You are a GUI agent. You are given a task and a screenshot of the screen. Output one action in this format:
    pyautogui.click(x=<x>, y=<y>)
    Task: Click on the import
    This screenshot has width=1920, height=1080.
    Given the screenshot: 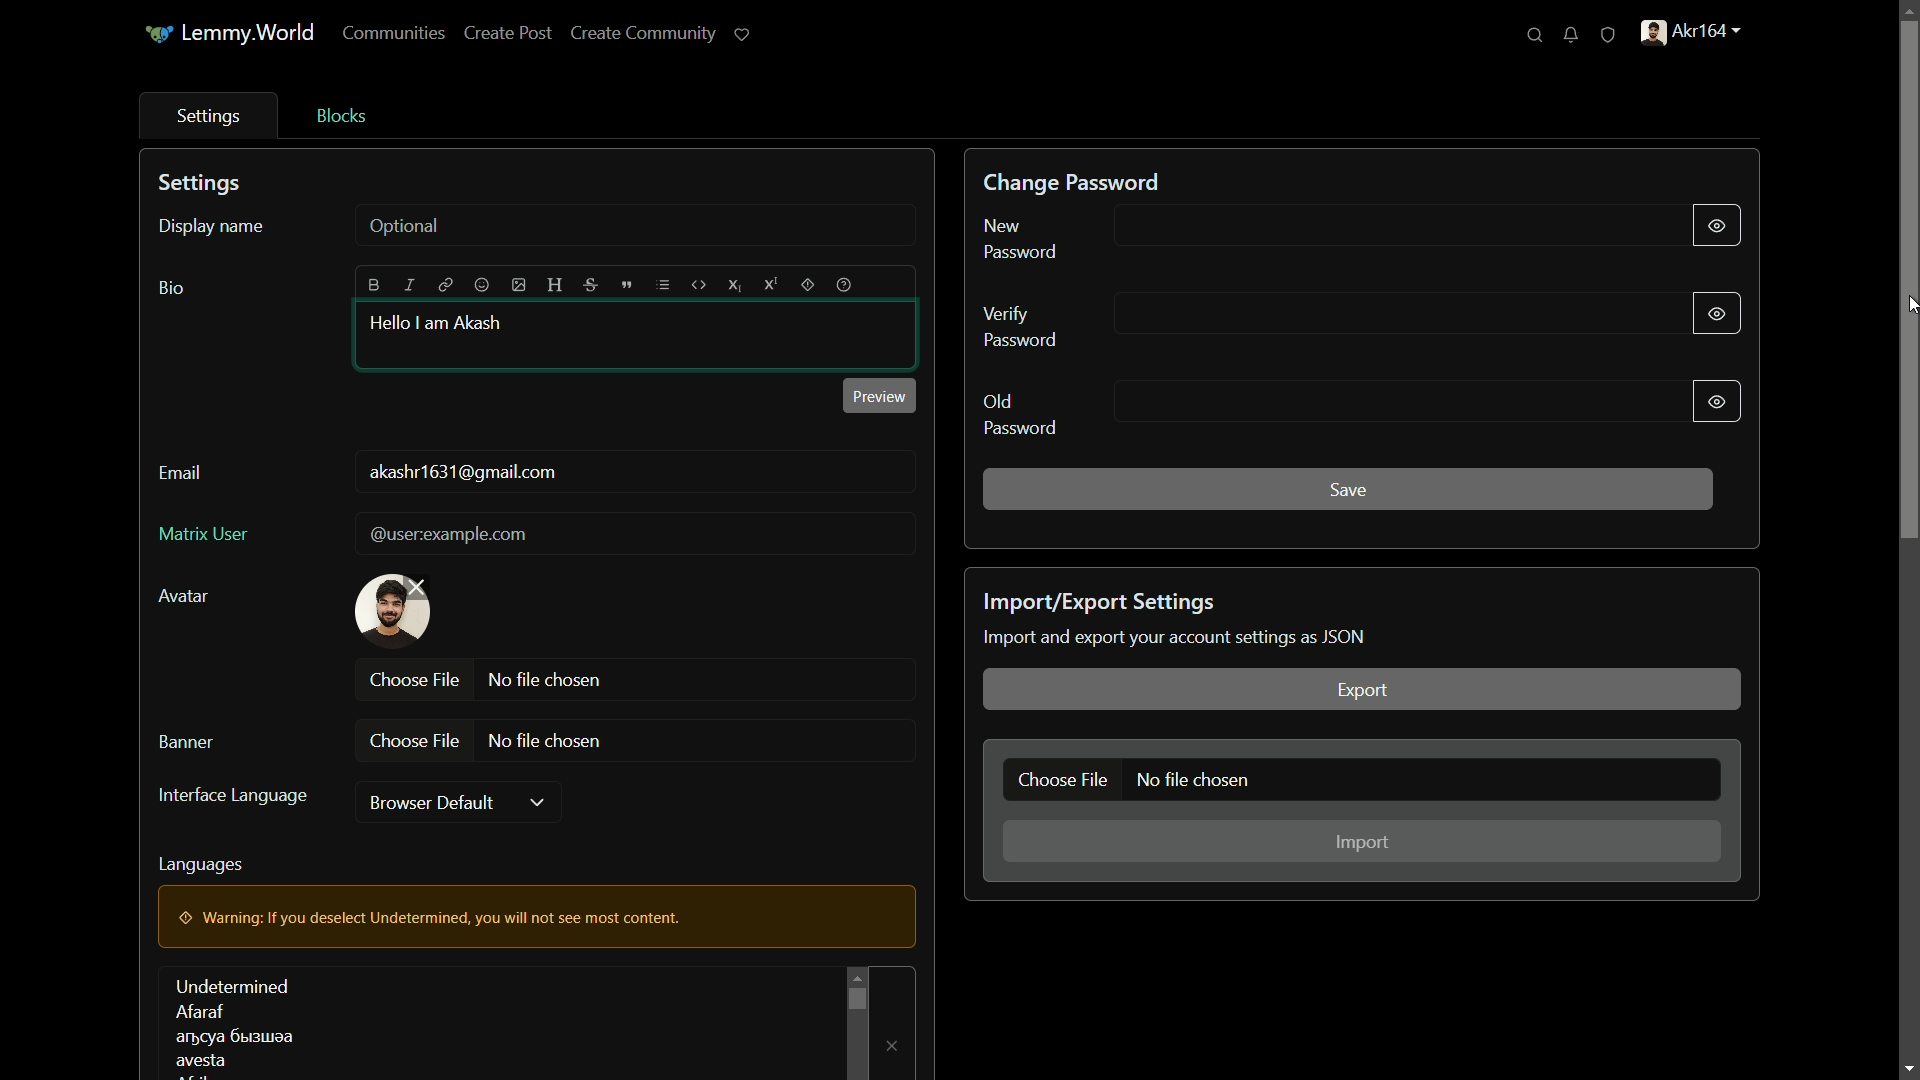 What is the action you would take?
    pyautogui.click(x=1360, y=841)
    